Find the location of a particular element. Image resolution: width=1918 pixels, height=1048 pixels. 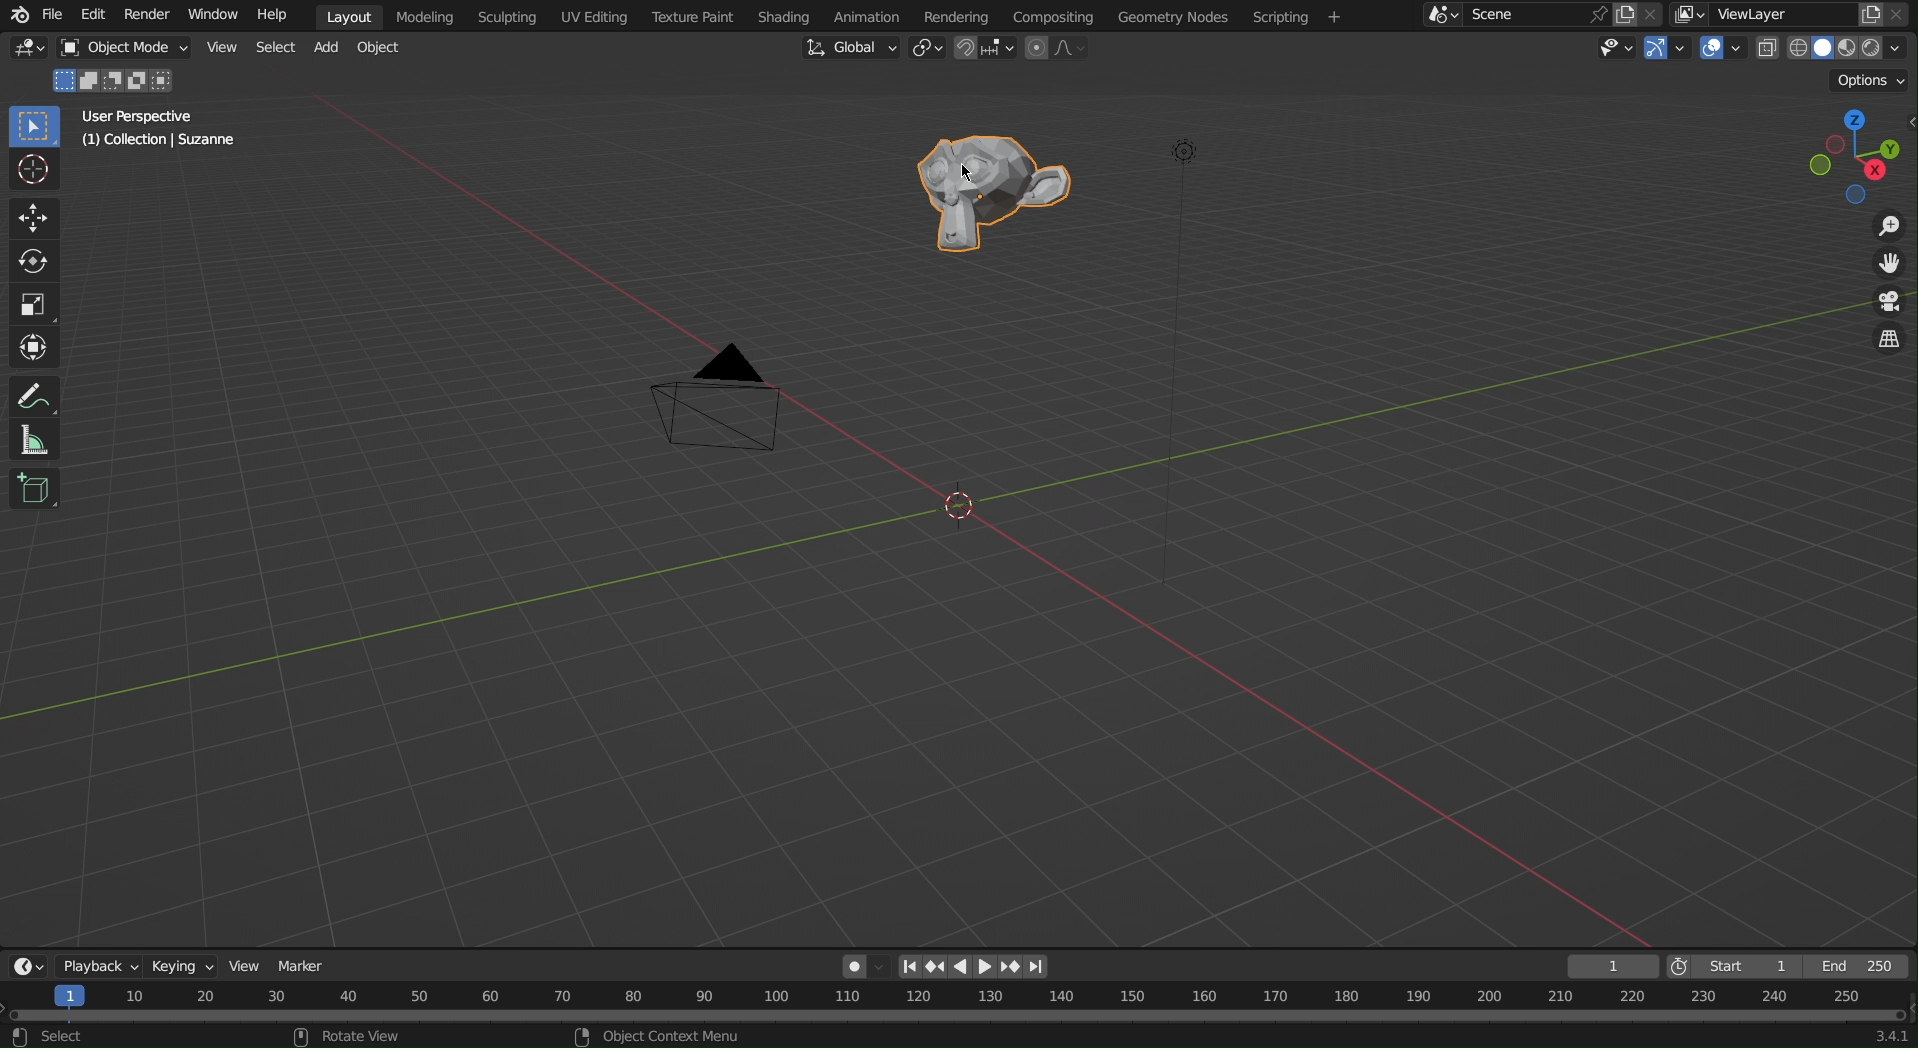

Snap during transform is located at coordinates (987, 49).